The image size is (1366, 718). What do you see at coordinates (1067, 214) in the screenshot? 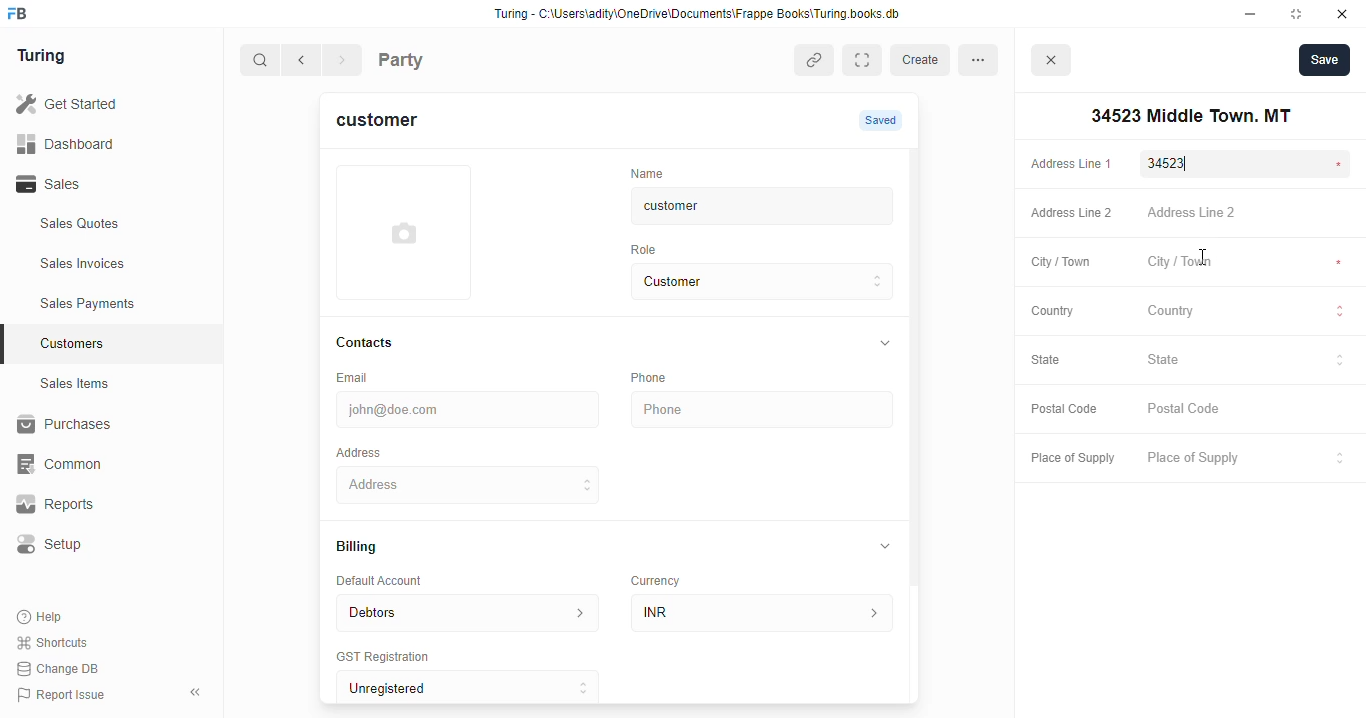
I see `Address Line 2` at bounding box center [1067, 214].